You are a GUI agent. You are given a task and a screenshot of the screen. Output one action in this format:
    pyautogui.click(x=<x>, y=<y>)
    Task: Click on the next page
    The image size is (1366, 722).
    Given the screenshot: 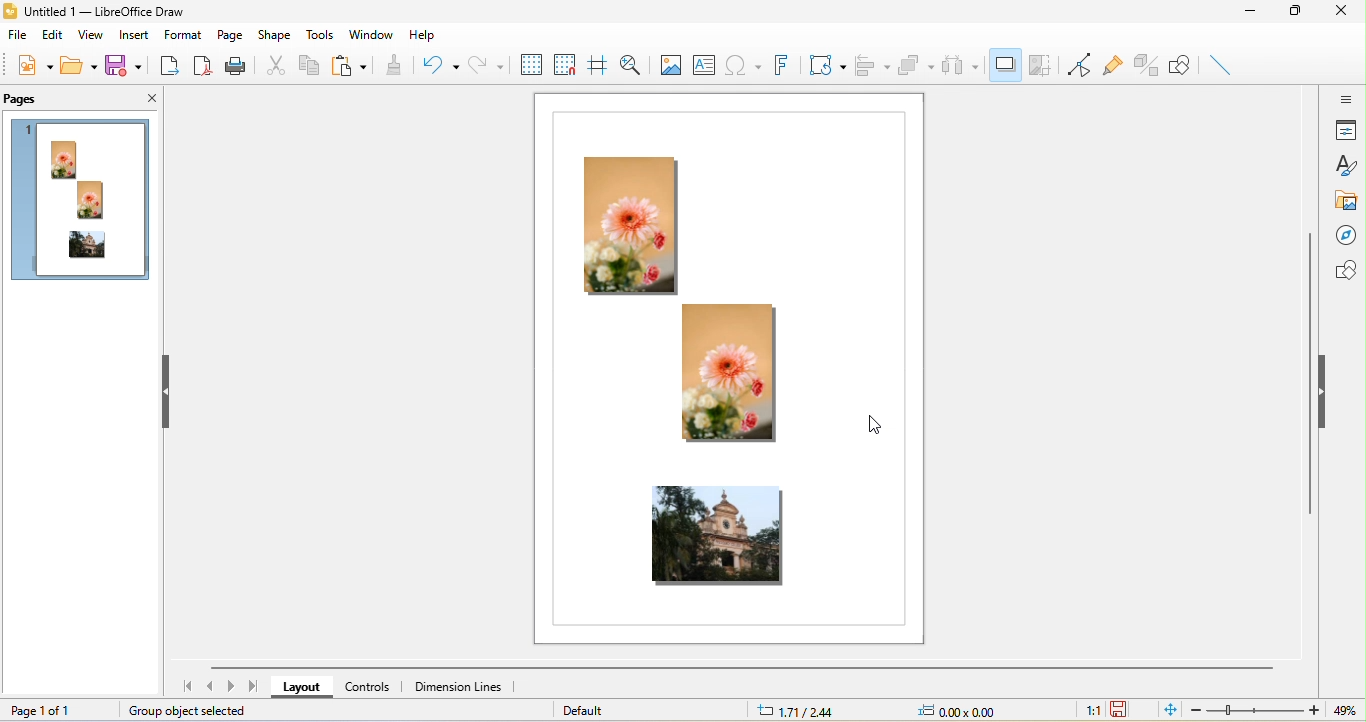 What is the action you would take?
    pyautogui.click(x=233, y=687)
    